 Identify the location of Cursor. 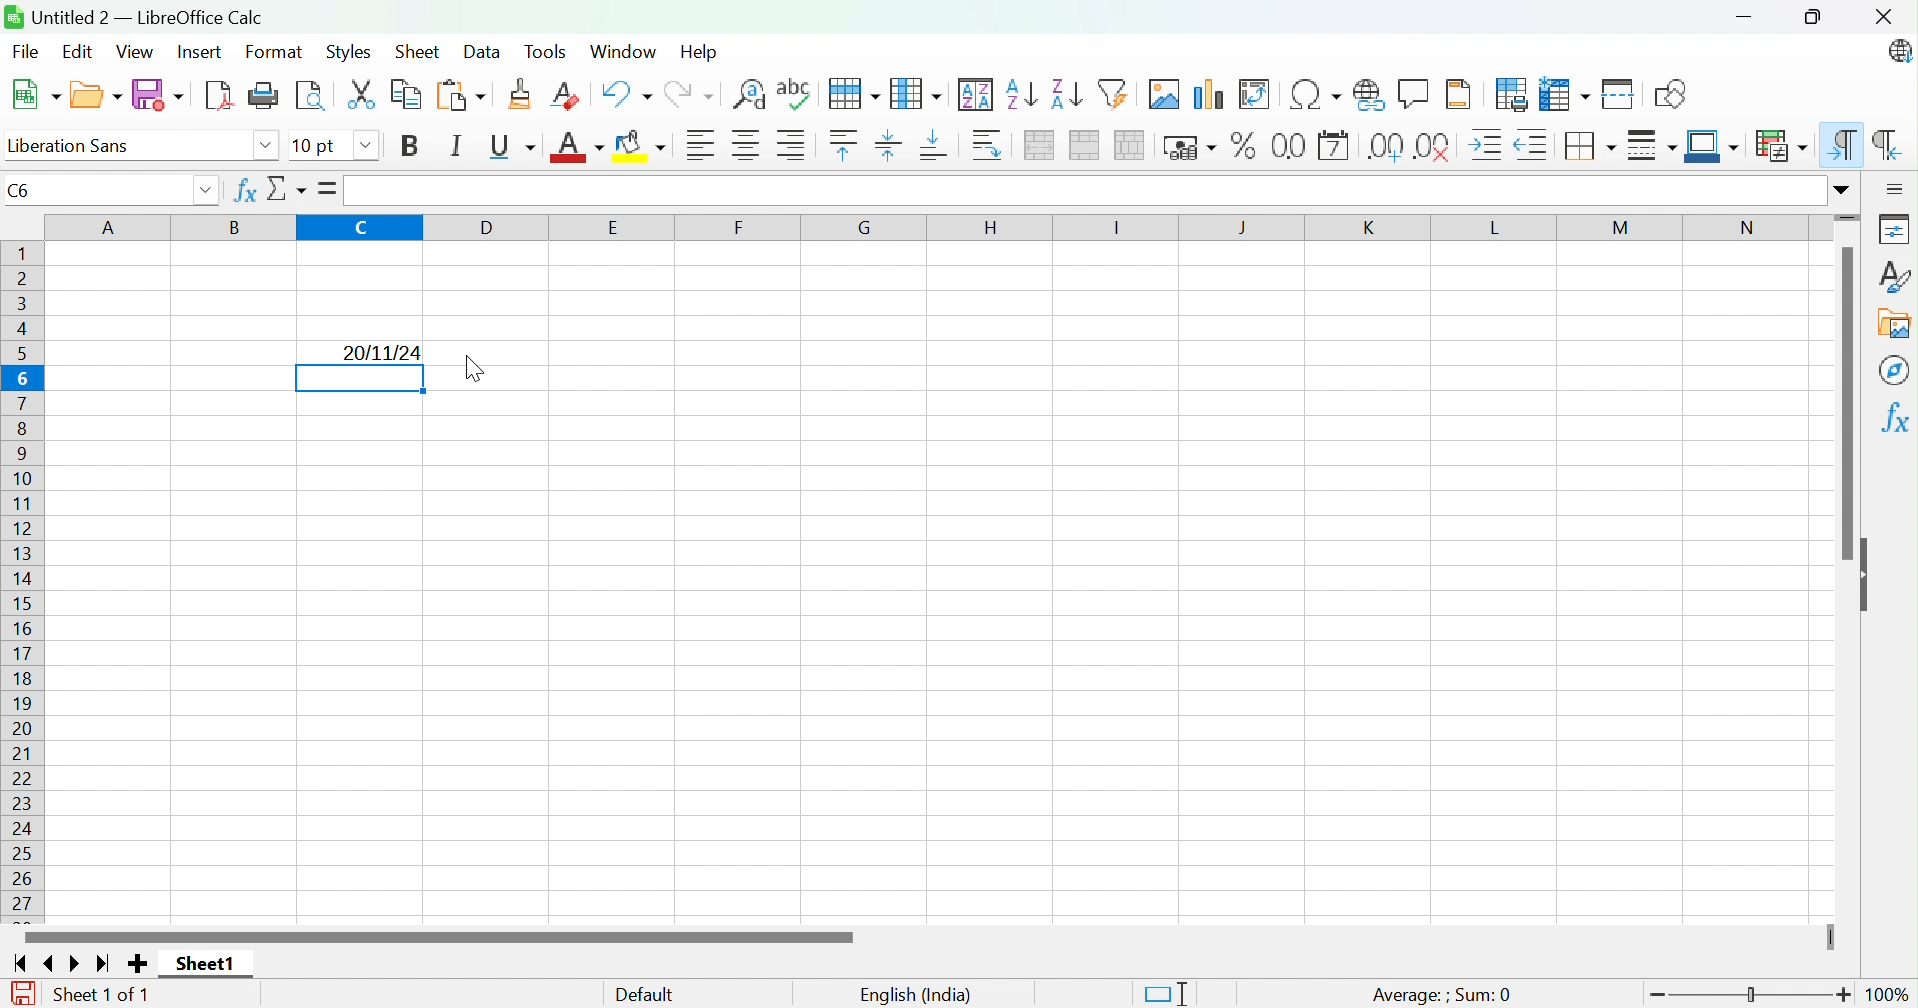
(476, 370).